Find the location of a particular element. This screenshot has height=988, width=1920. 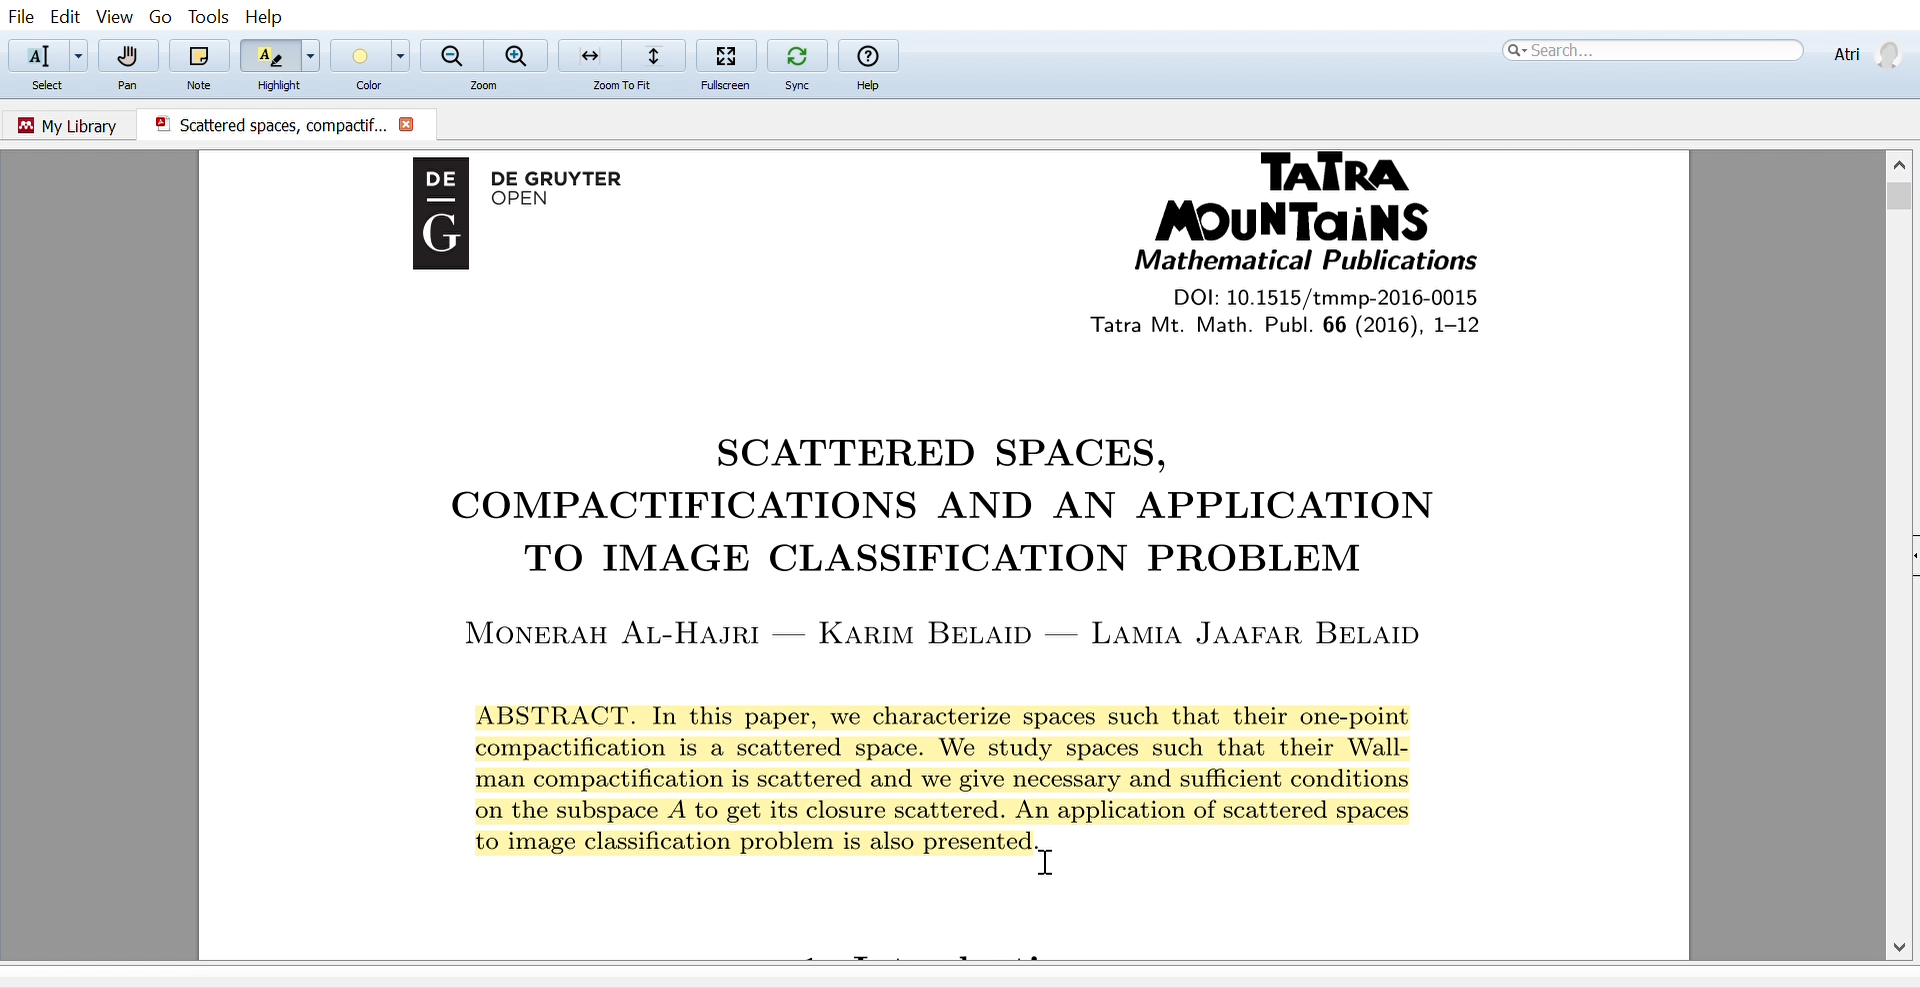

Pan is located at coordinates (131, 56).